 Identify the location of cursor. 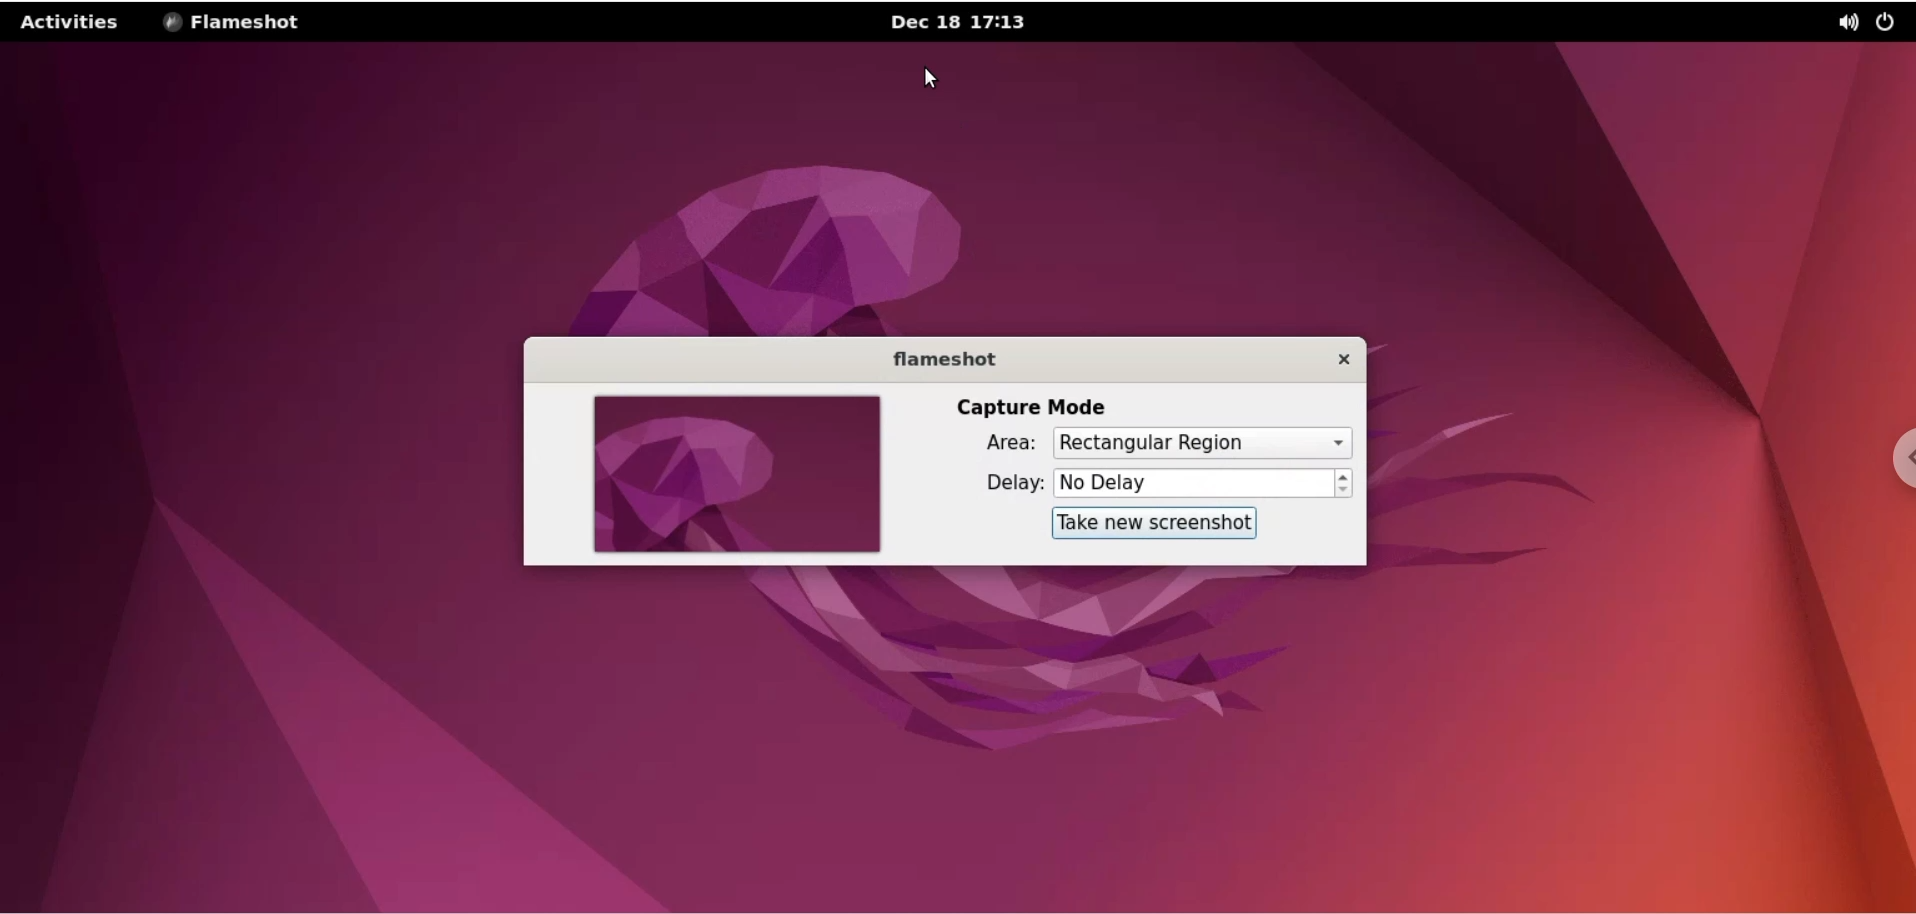
(931, 78).